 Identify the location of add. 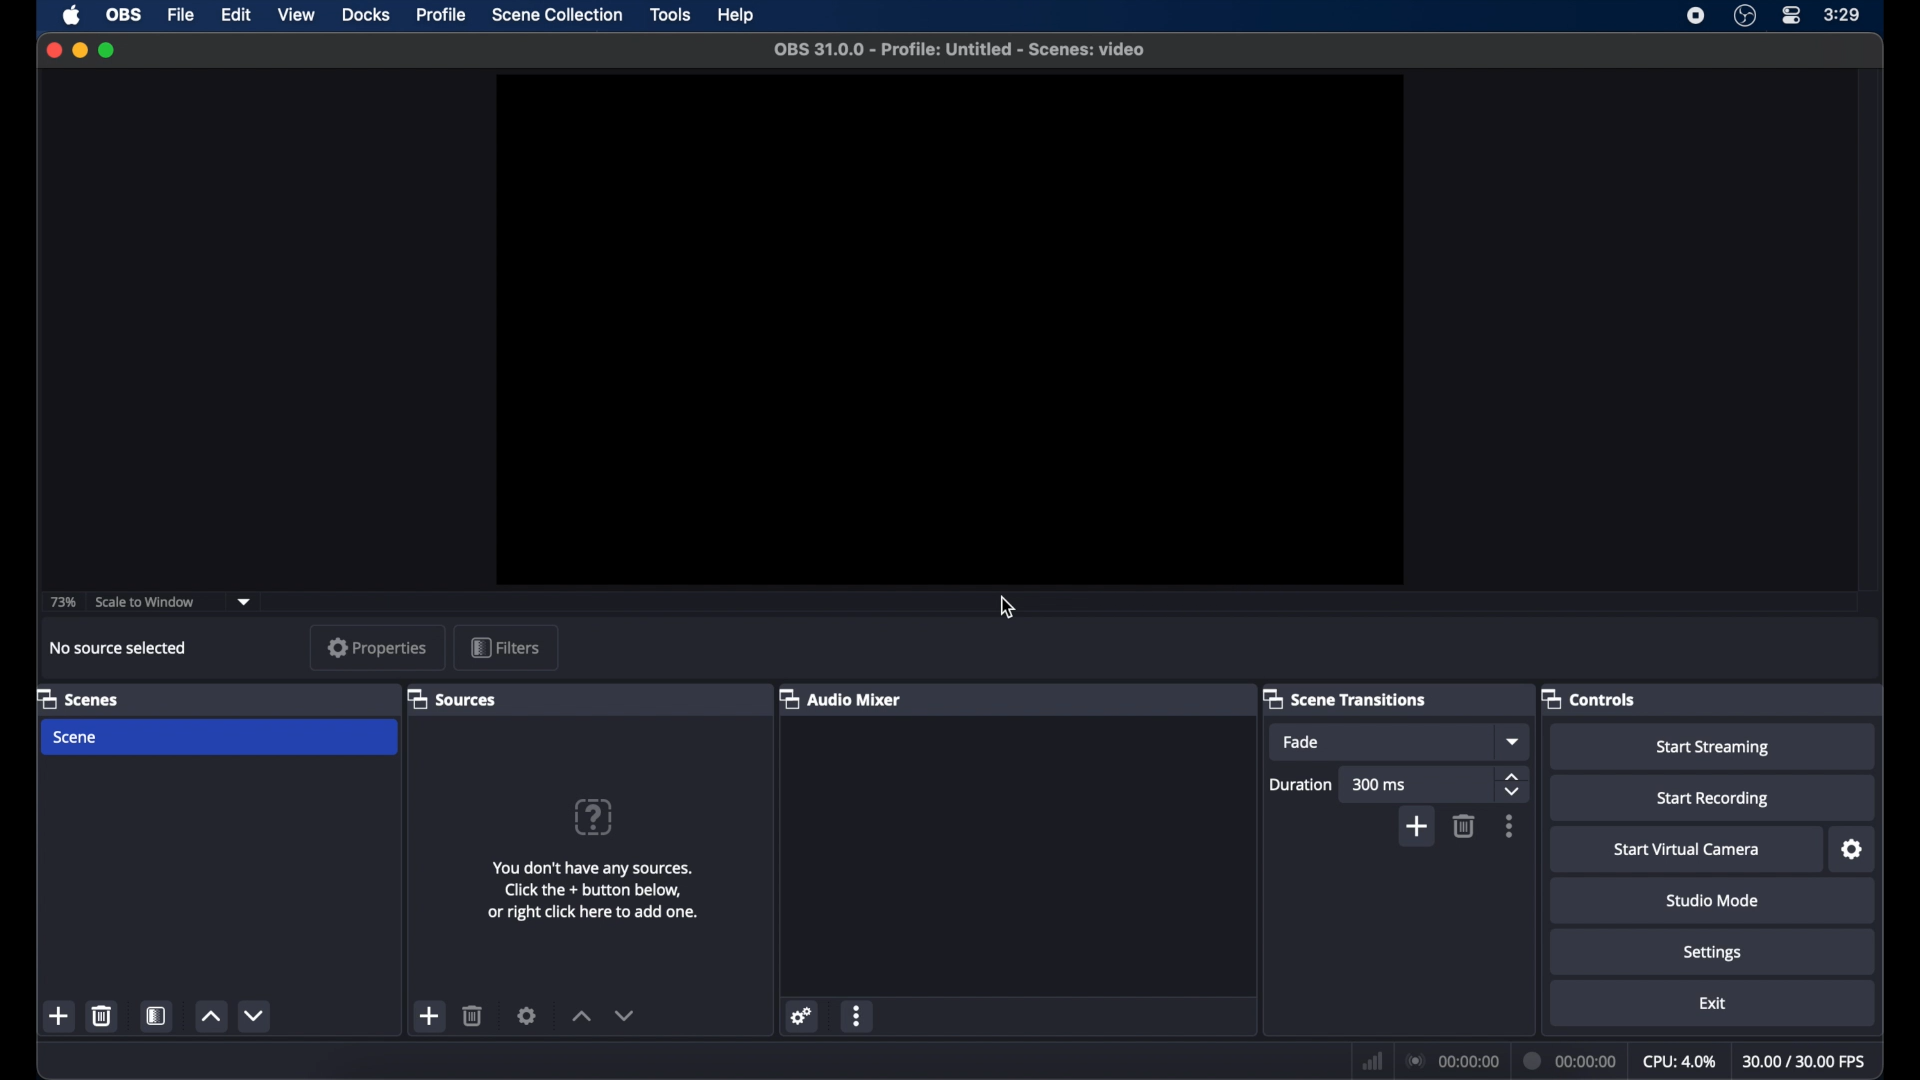
(60, 1016).